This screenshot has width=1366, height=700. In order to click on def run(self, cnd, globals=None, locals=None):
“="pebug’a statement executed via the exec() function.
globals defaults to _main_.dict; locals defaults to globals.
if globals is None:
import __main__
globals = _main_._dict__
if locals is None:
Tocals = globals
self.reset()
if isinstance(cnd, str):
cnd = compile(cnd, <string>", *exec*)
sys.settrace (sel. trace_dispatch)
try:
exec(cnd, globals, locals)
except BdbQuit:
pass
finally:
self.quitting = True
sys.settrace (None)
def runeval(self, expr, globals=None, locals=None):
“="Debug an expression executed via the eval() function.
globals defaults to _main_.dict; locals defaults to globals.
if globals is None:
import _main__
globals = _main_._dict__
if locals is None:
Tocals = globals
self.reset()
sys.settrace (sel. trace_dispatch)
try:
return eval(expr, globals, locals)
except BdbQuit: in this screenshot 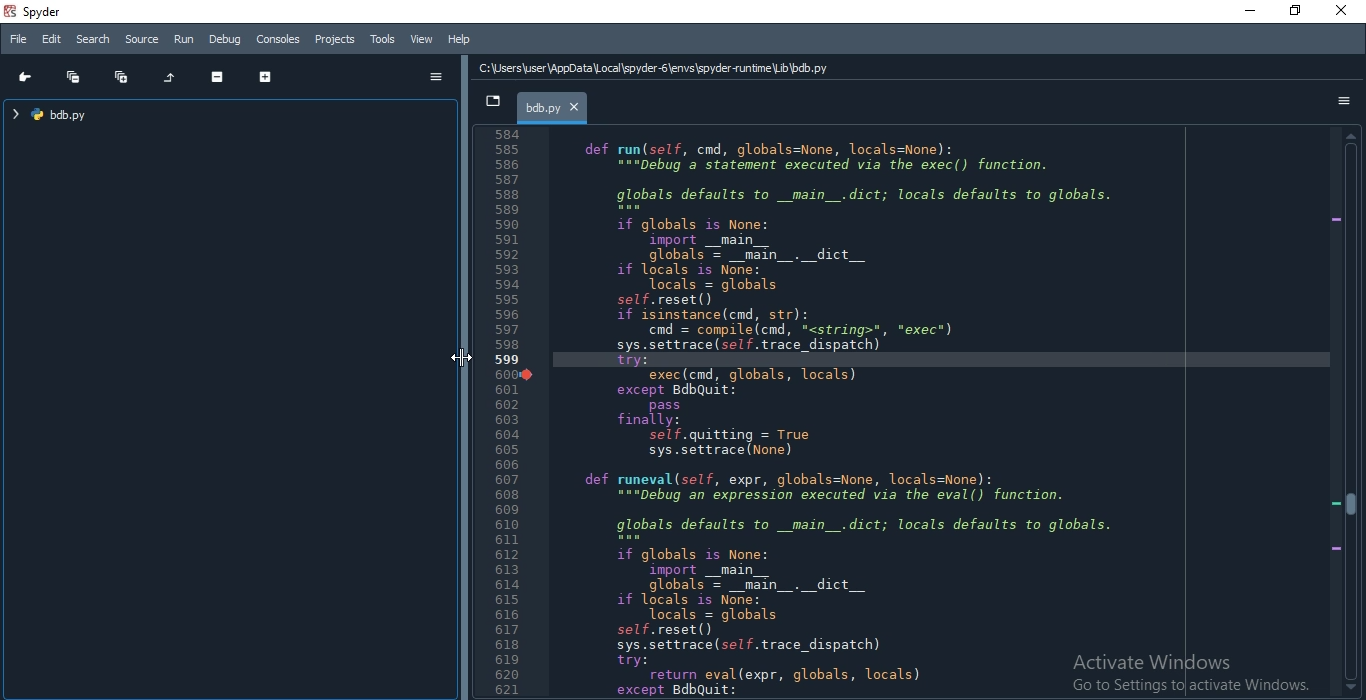, I will do `click(856, 415)`.